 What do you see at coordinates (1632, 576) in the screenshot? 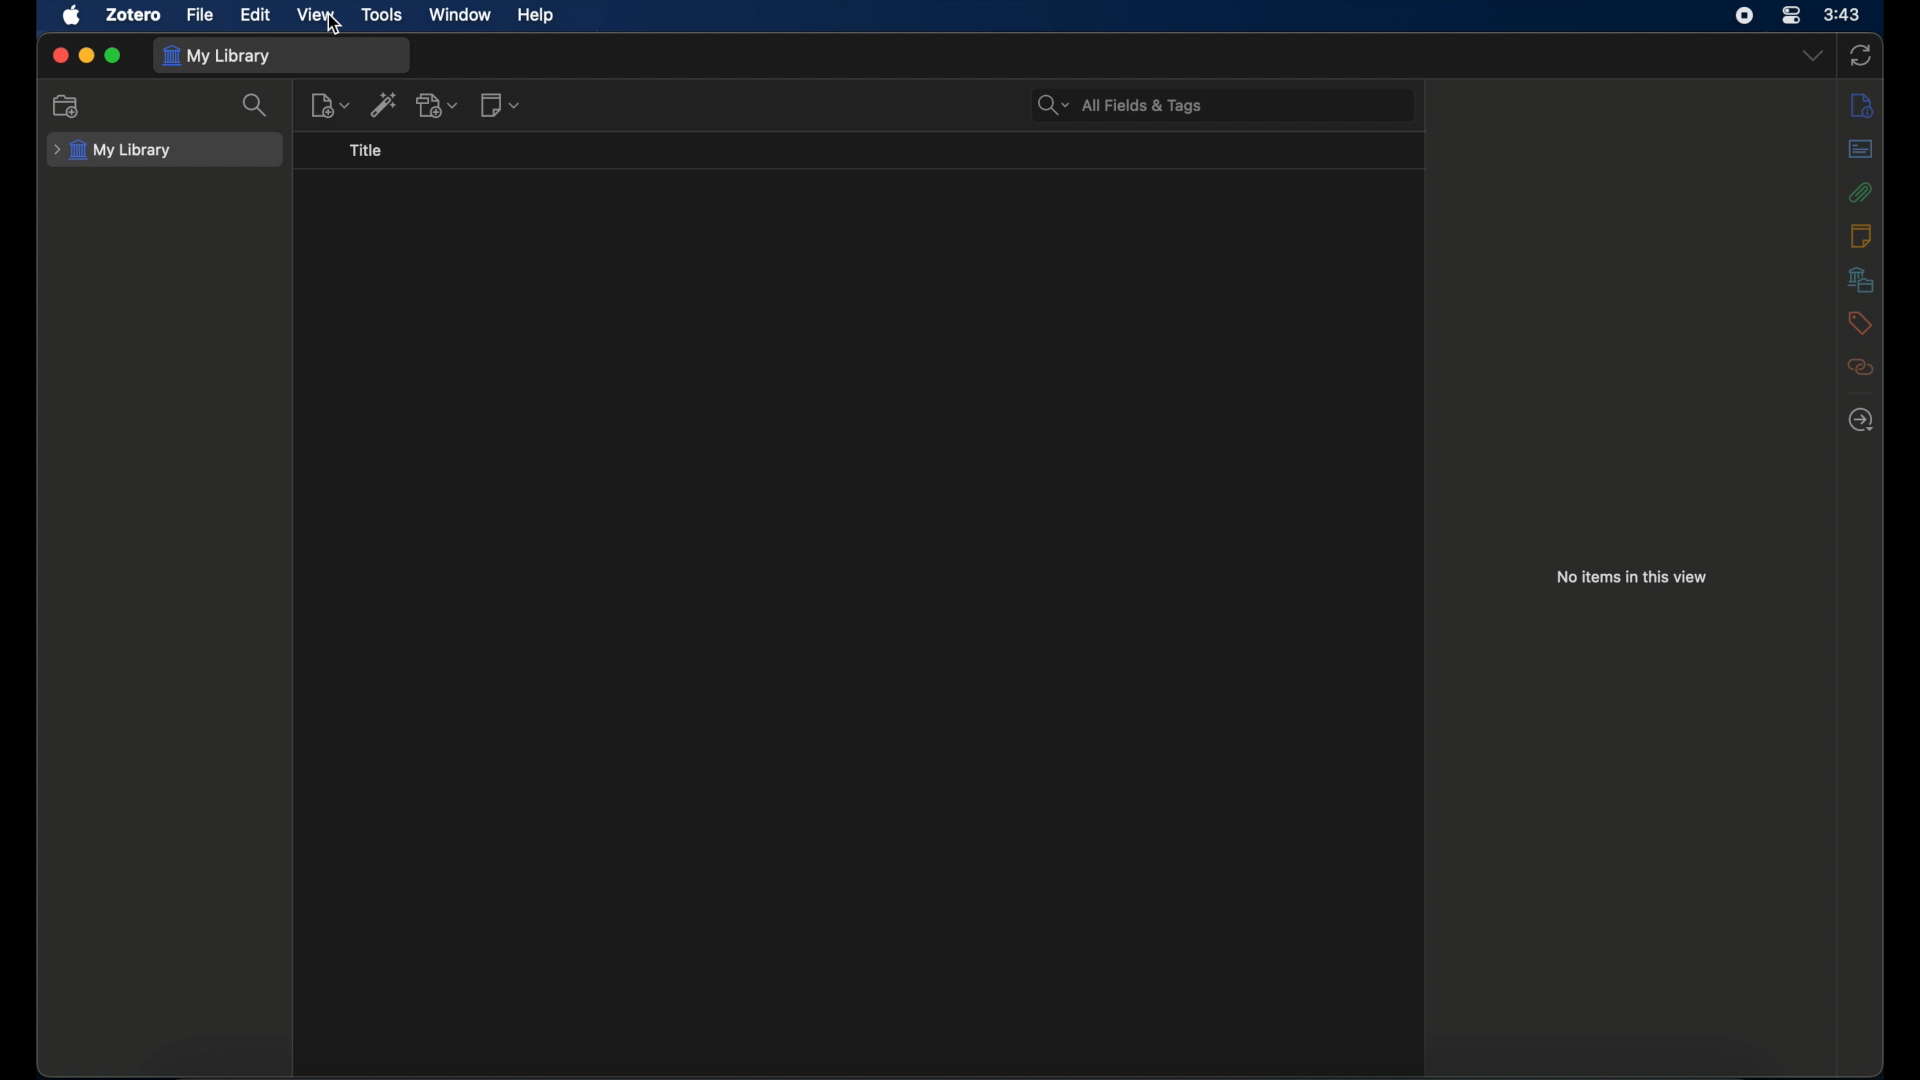
I see `no items in this view` at bounding box center [1632, 576].